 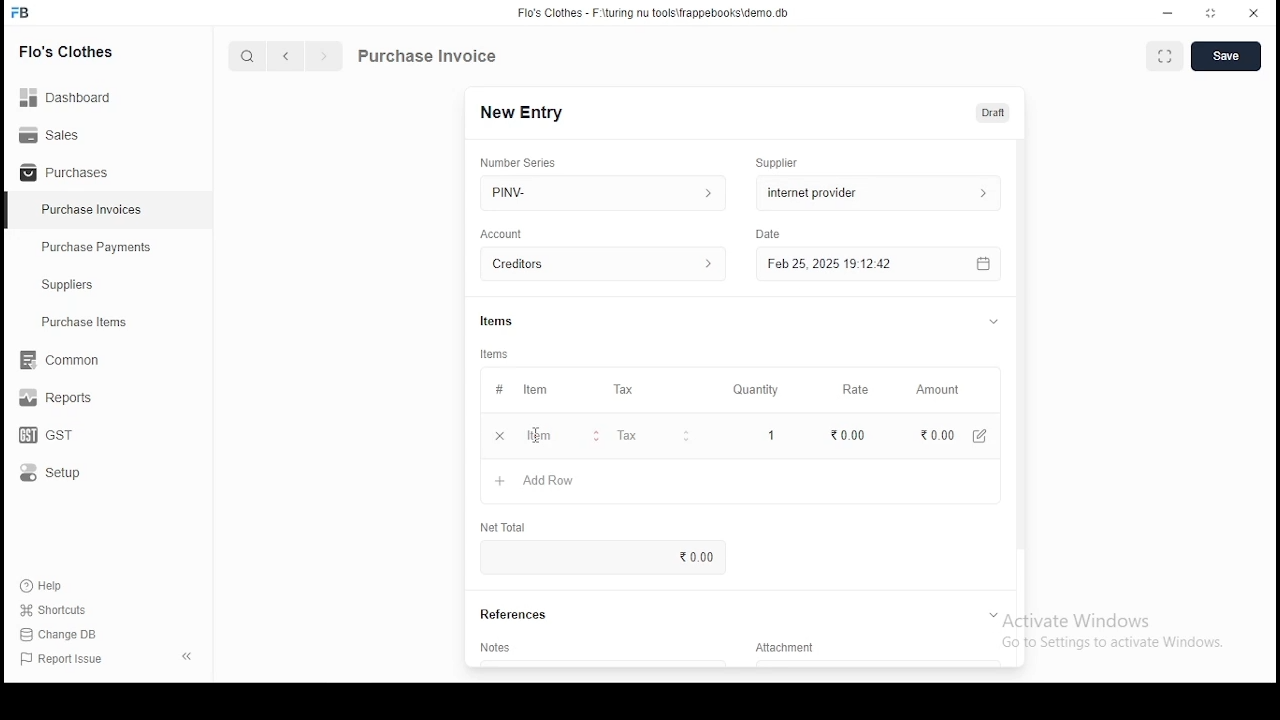 What do you see at coordinates (936, 390) in the screenshot?
I see `amount` at bounding box center [936, 390].